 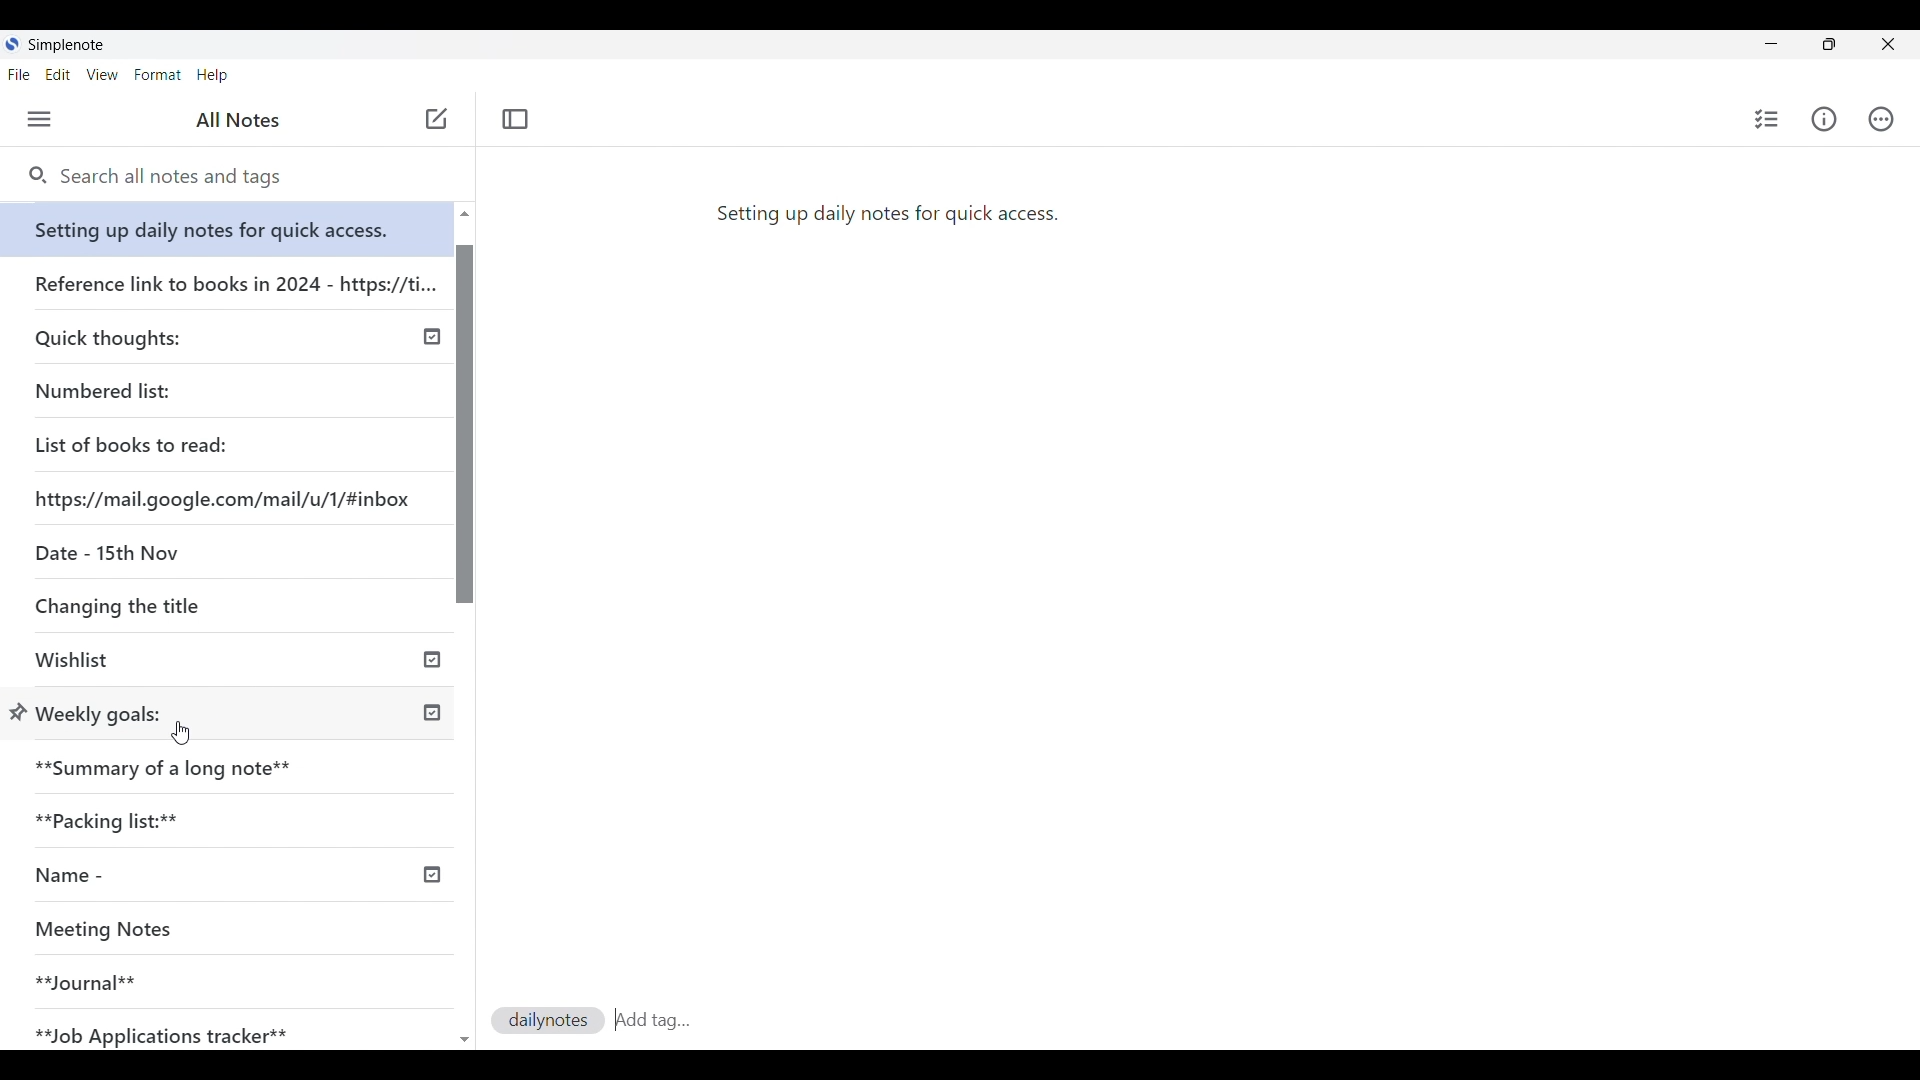 I want to click on Journal, so click(x=199, y=974).